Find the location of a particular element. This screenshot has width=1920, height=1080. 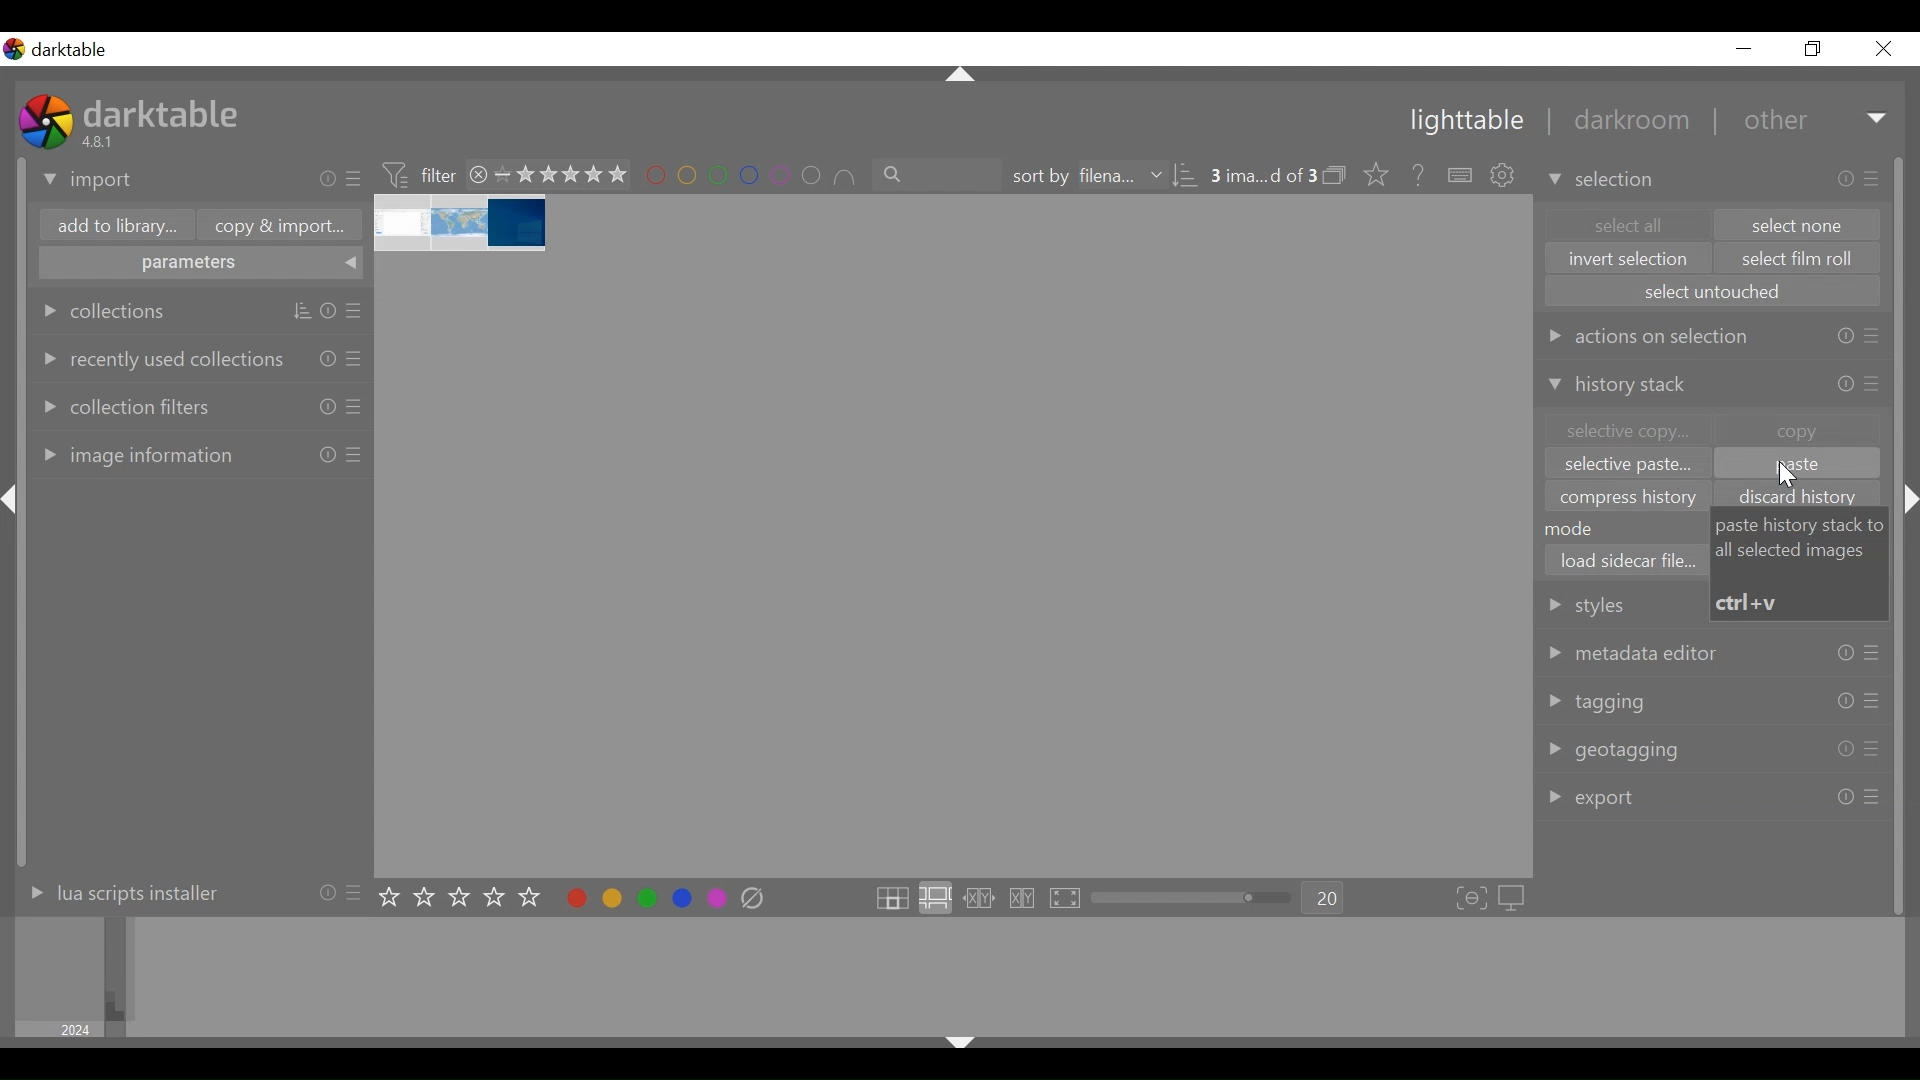

select film roll is located at coordinates (1799, 260).